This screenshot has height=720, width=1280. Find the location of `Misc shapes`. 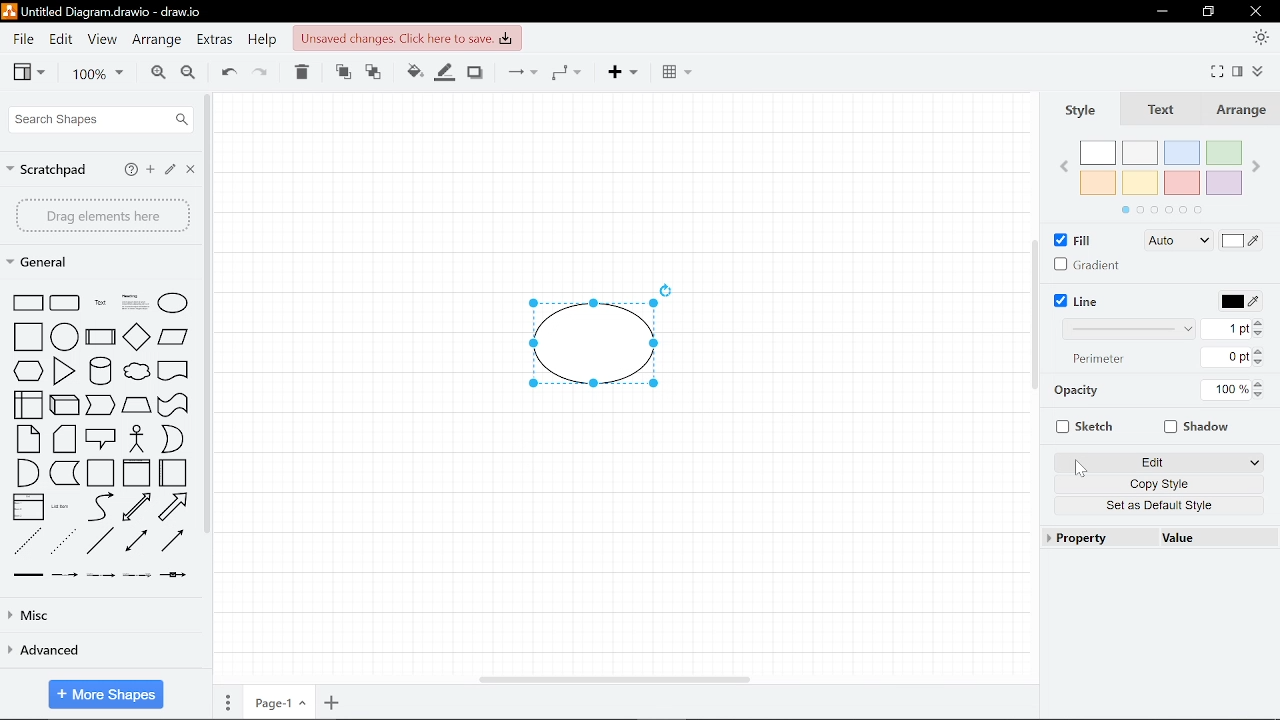

Misc shapes is located at coordinates (102, 615).